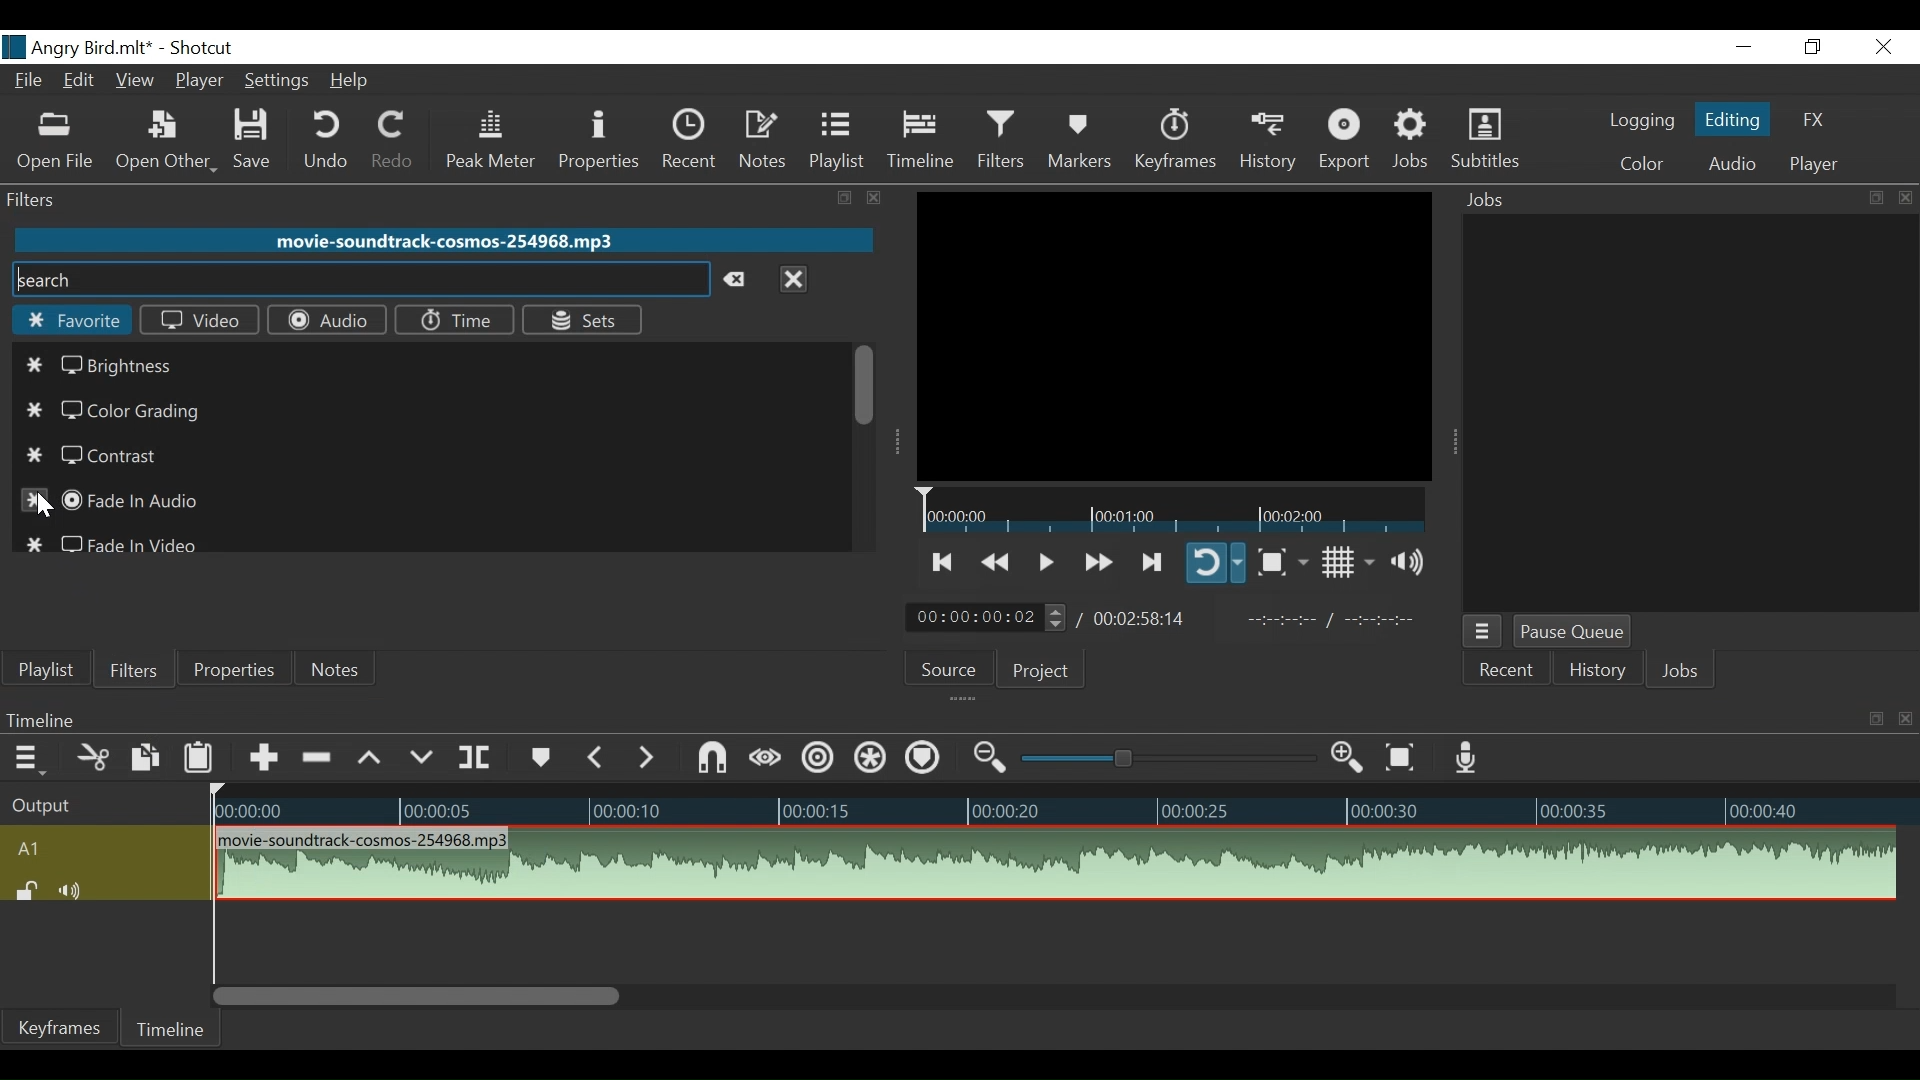 This screenshot has height=1080, width=1920. Describe the element at coordinates (115, 499) in the screenshot. I see `Fade in Audio` at that location.